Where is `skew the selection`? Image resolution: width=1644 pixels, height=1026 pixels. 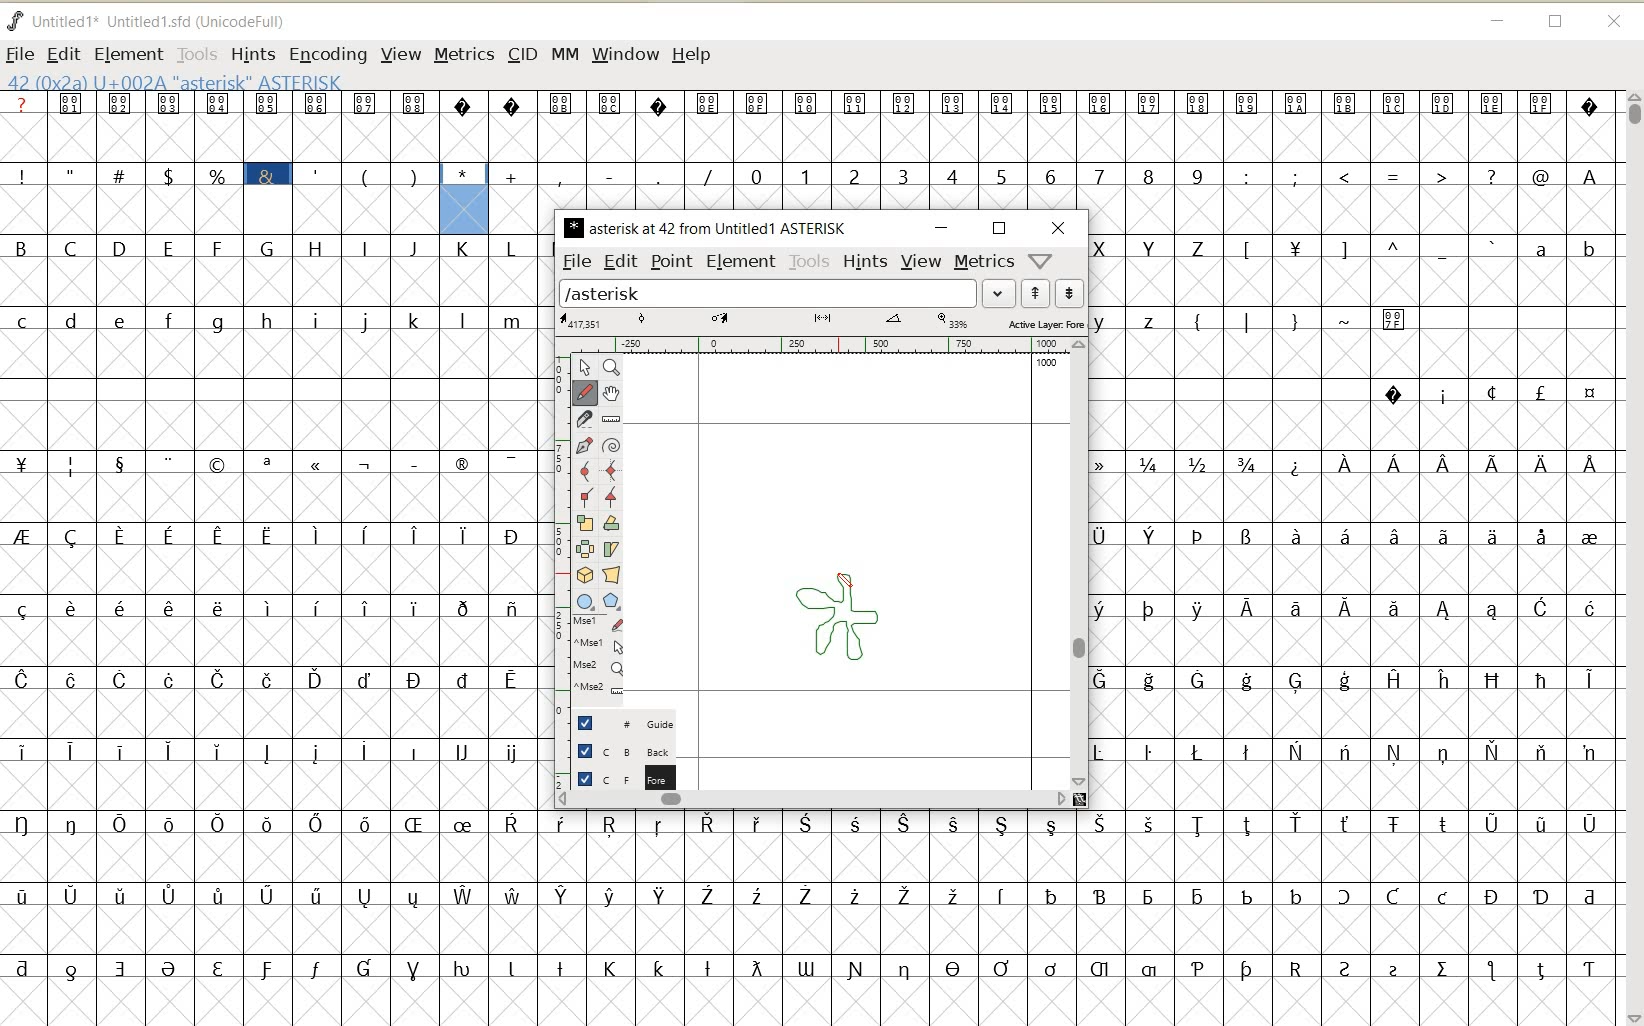 skew the selection is located at coordinates (611, 548).